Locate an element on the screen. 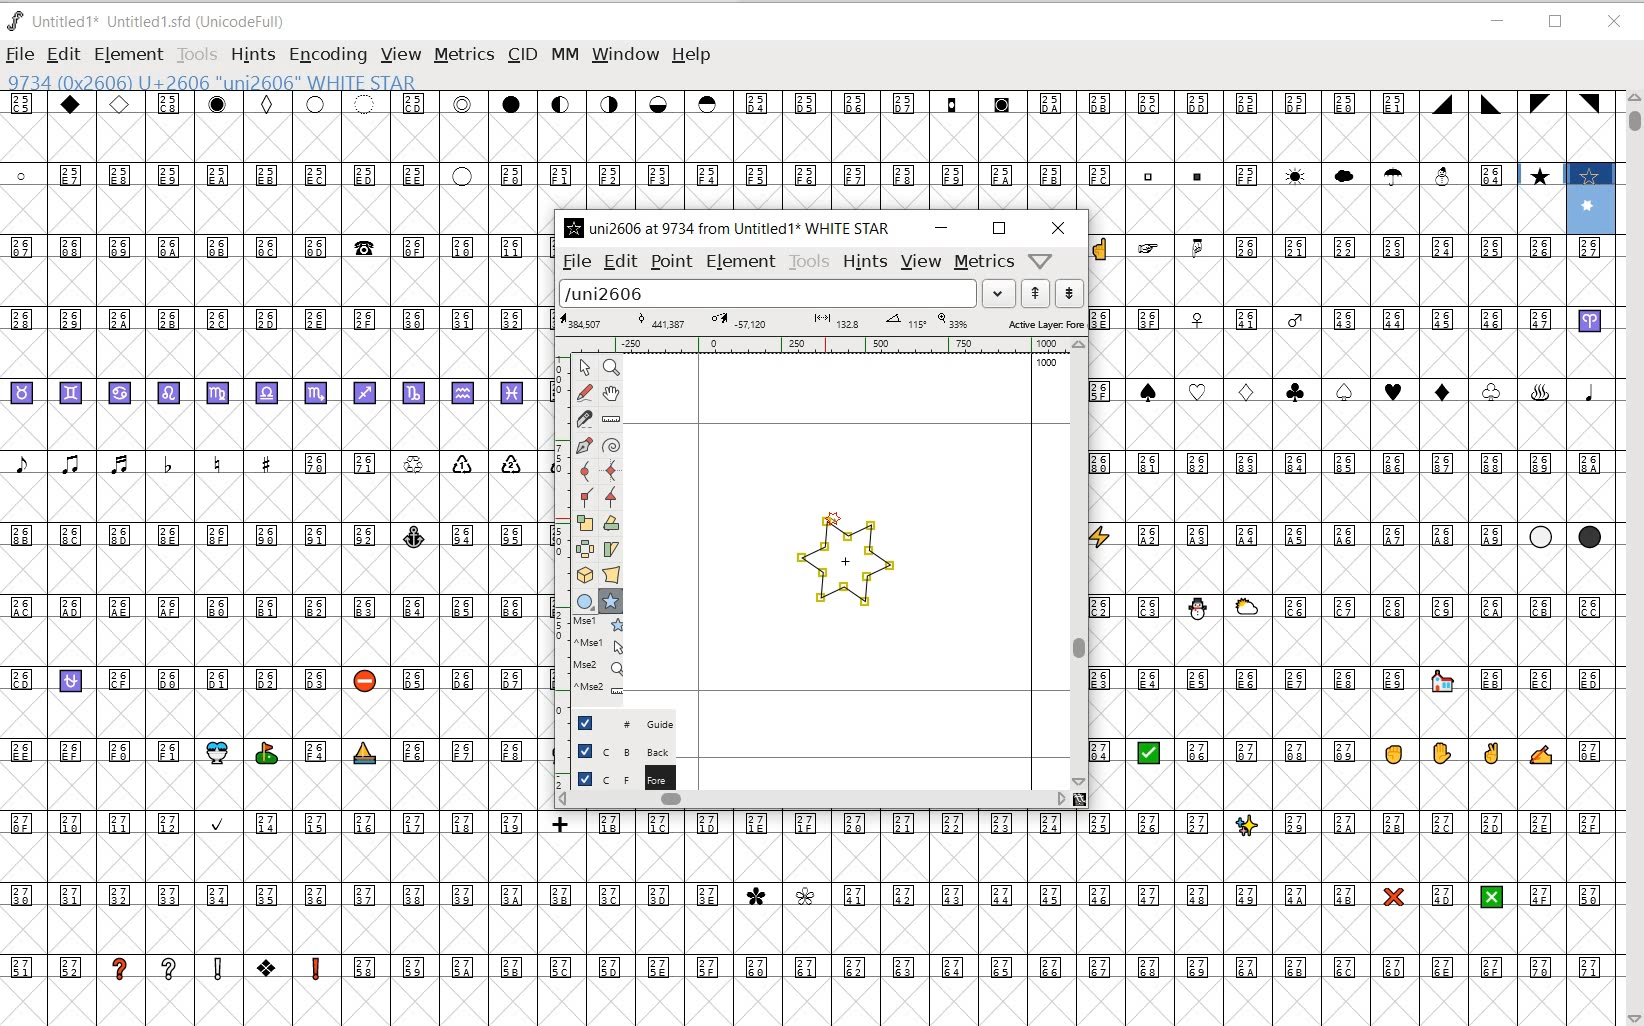 The image size is (1644, 1026). CUT SPLINES INTO TWO is located at coordinates (585, 418).